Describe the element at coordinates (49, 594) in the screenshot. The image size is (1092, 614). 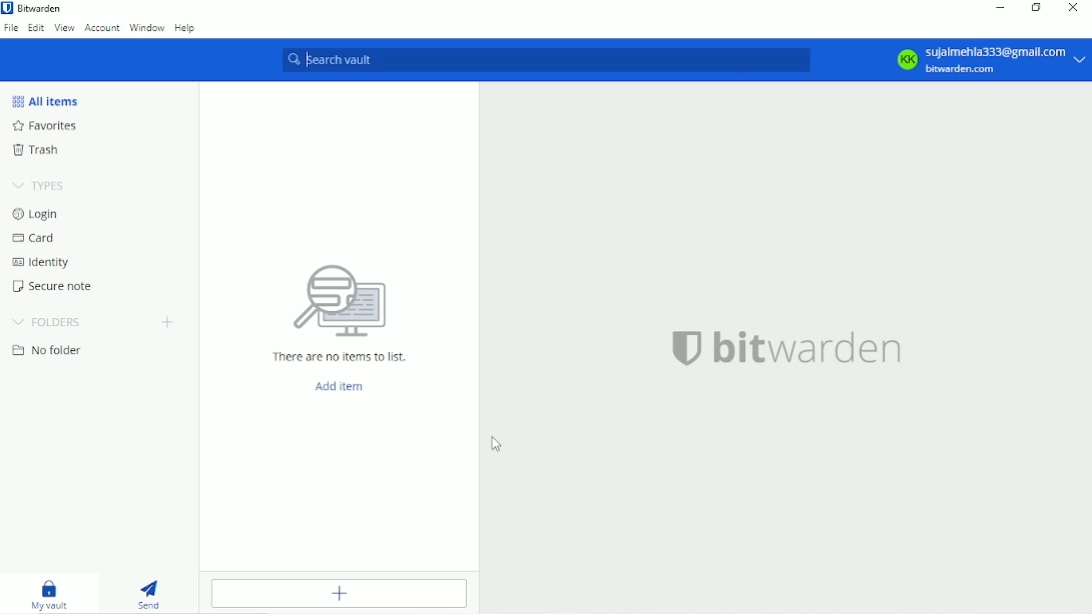
I see `My vault` at that location.